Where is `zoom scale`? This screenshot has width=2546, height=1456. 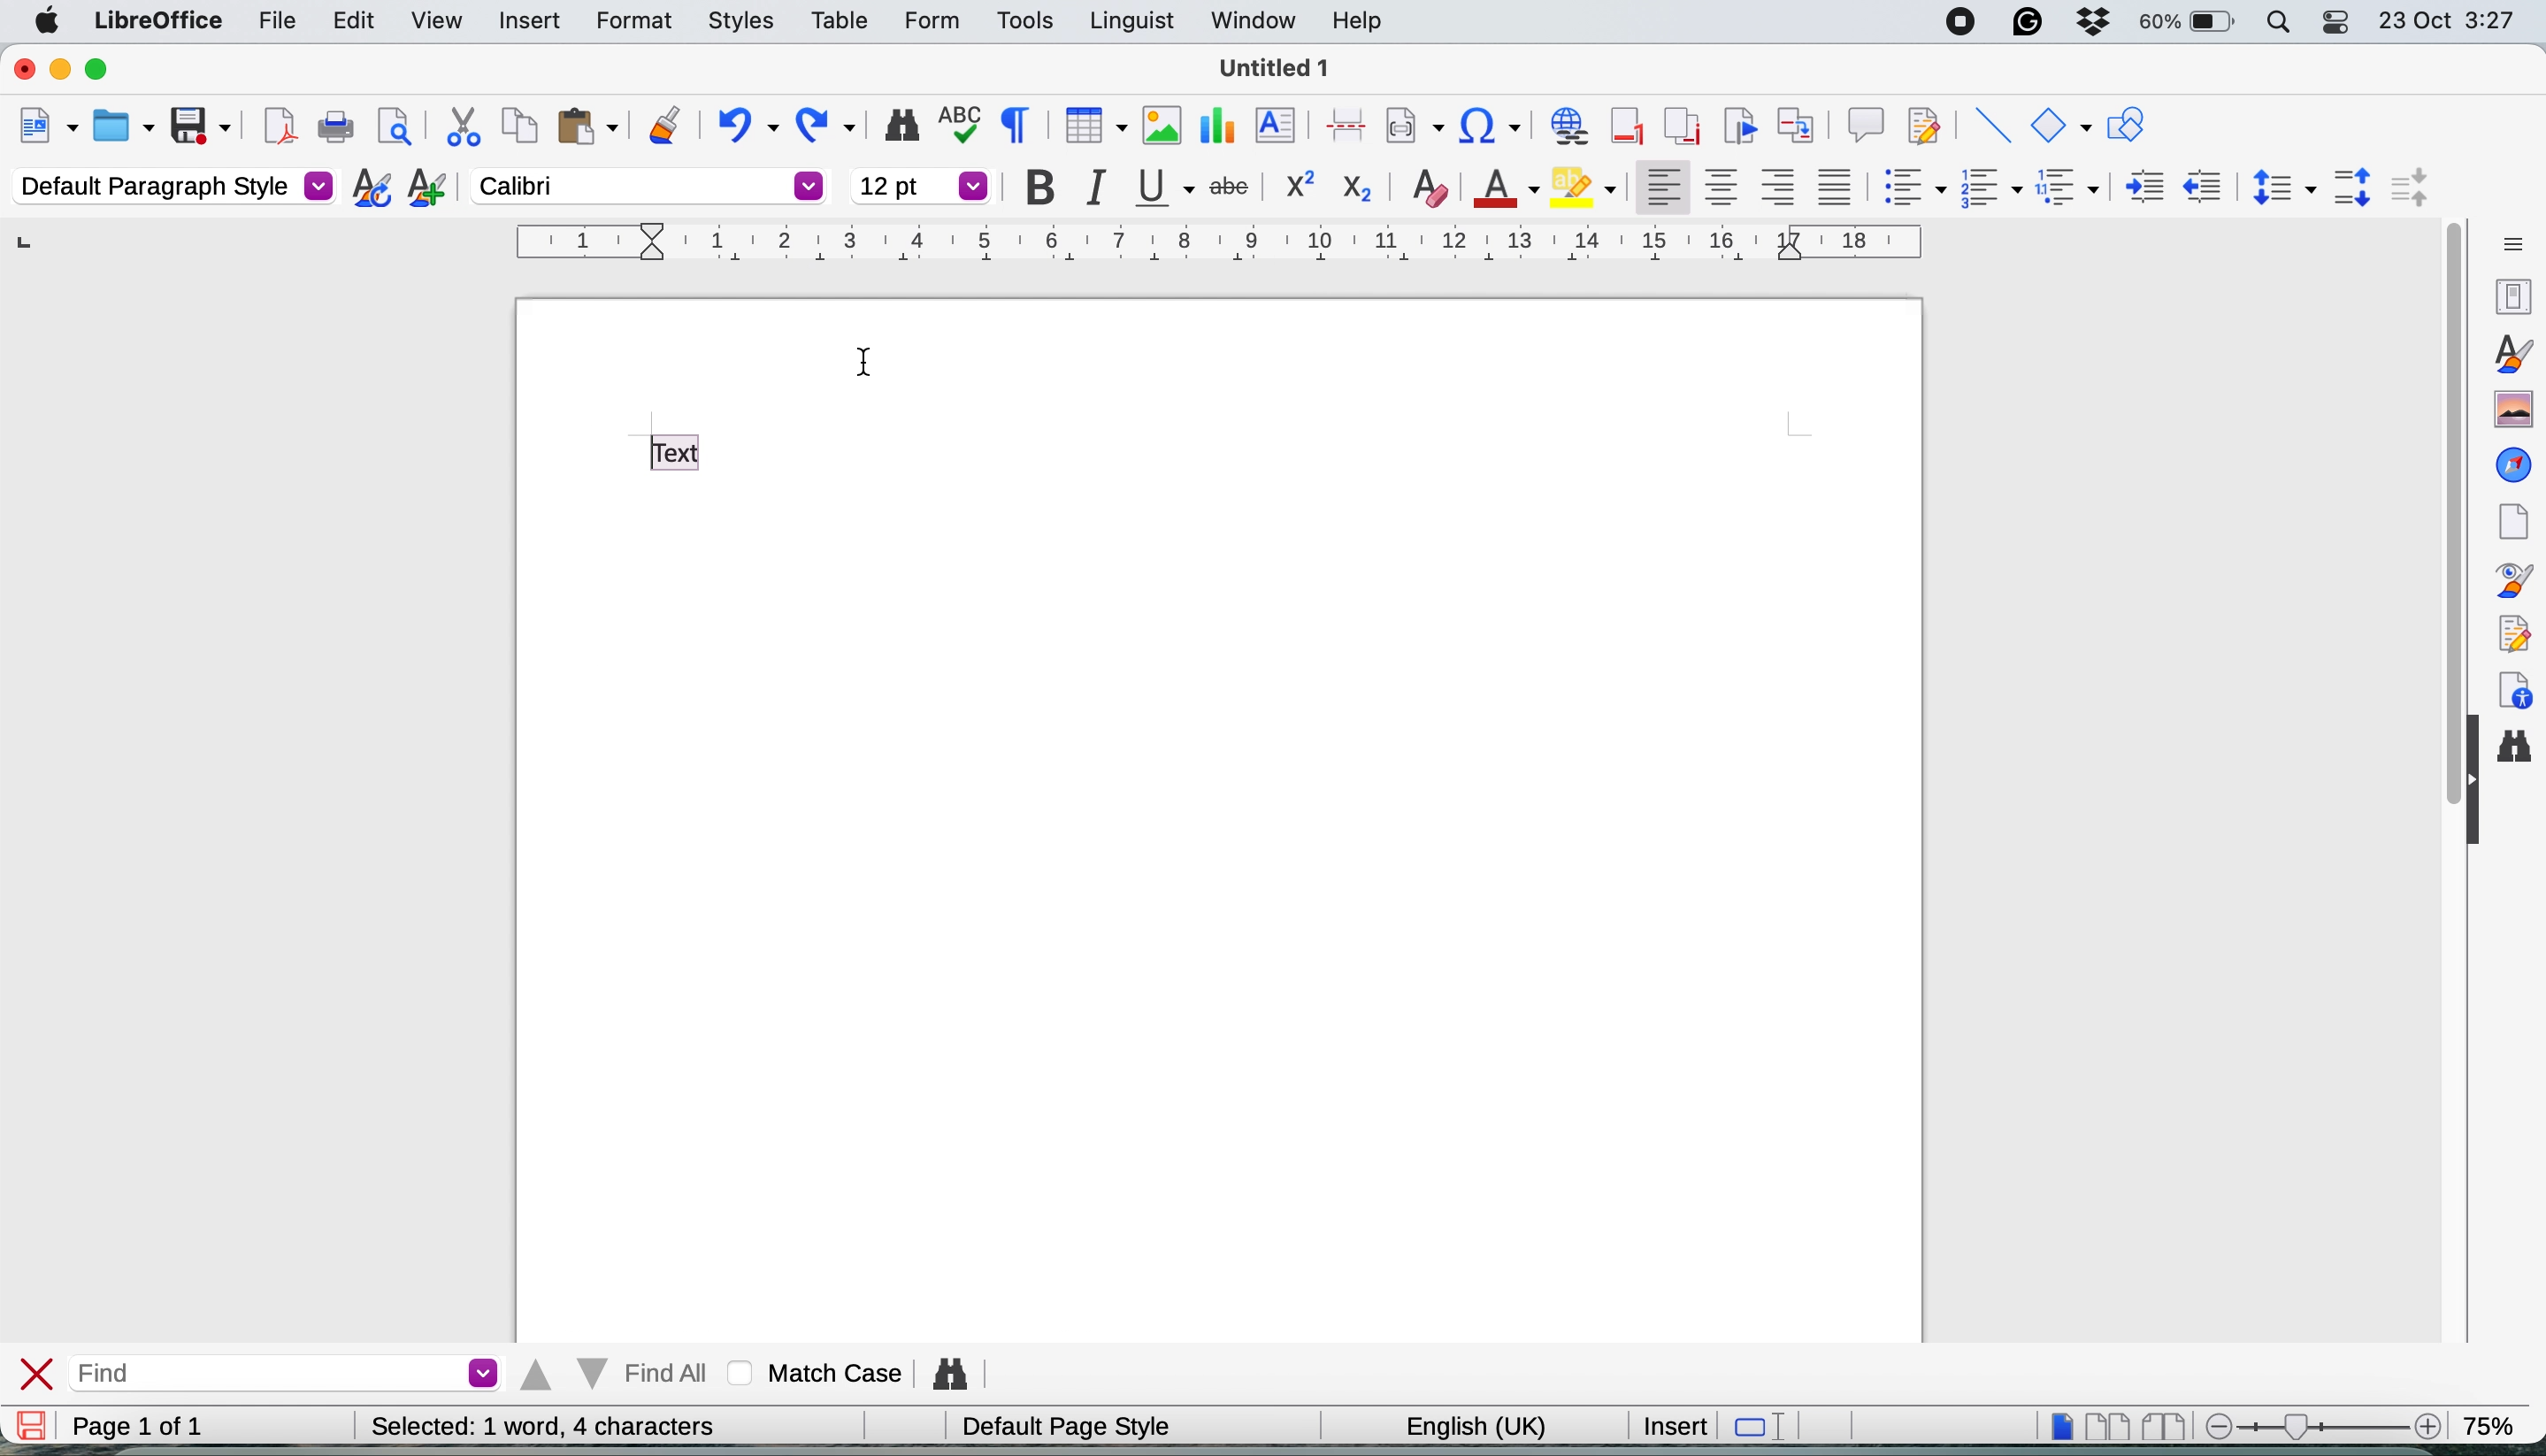
zoom scale is located at coordinates (2318, 1424).